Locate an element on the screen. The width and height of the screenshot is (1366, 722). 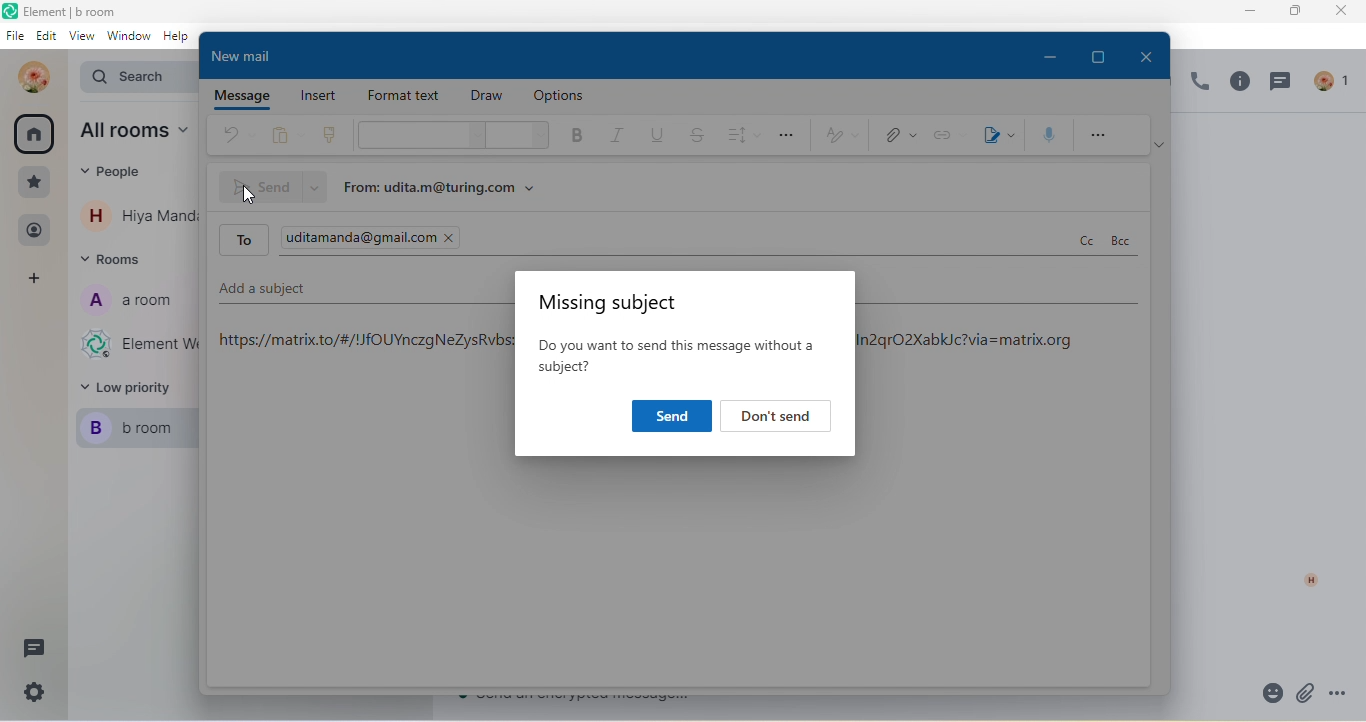
attachment is located at coordinates (1306, 694).